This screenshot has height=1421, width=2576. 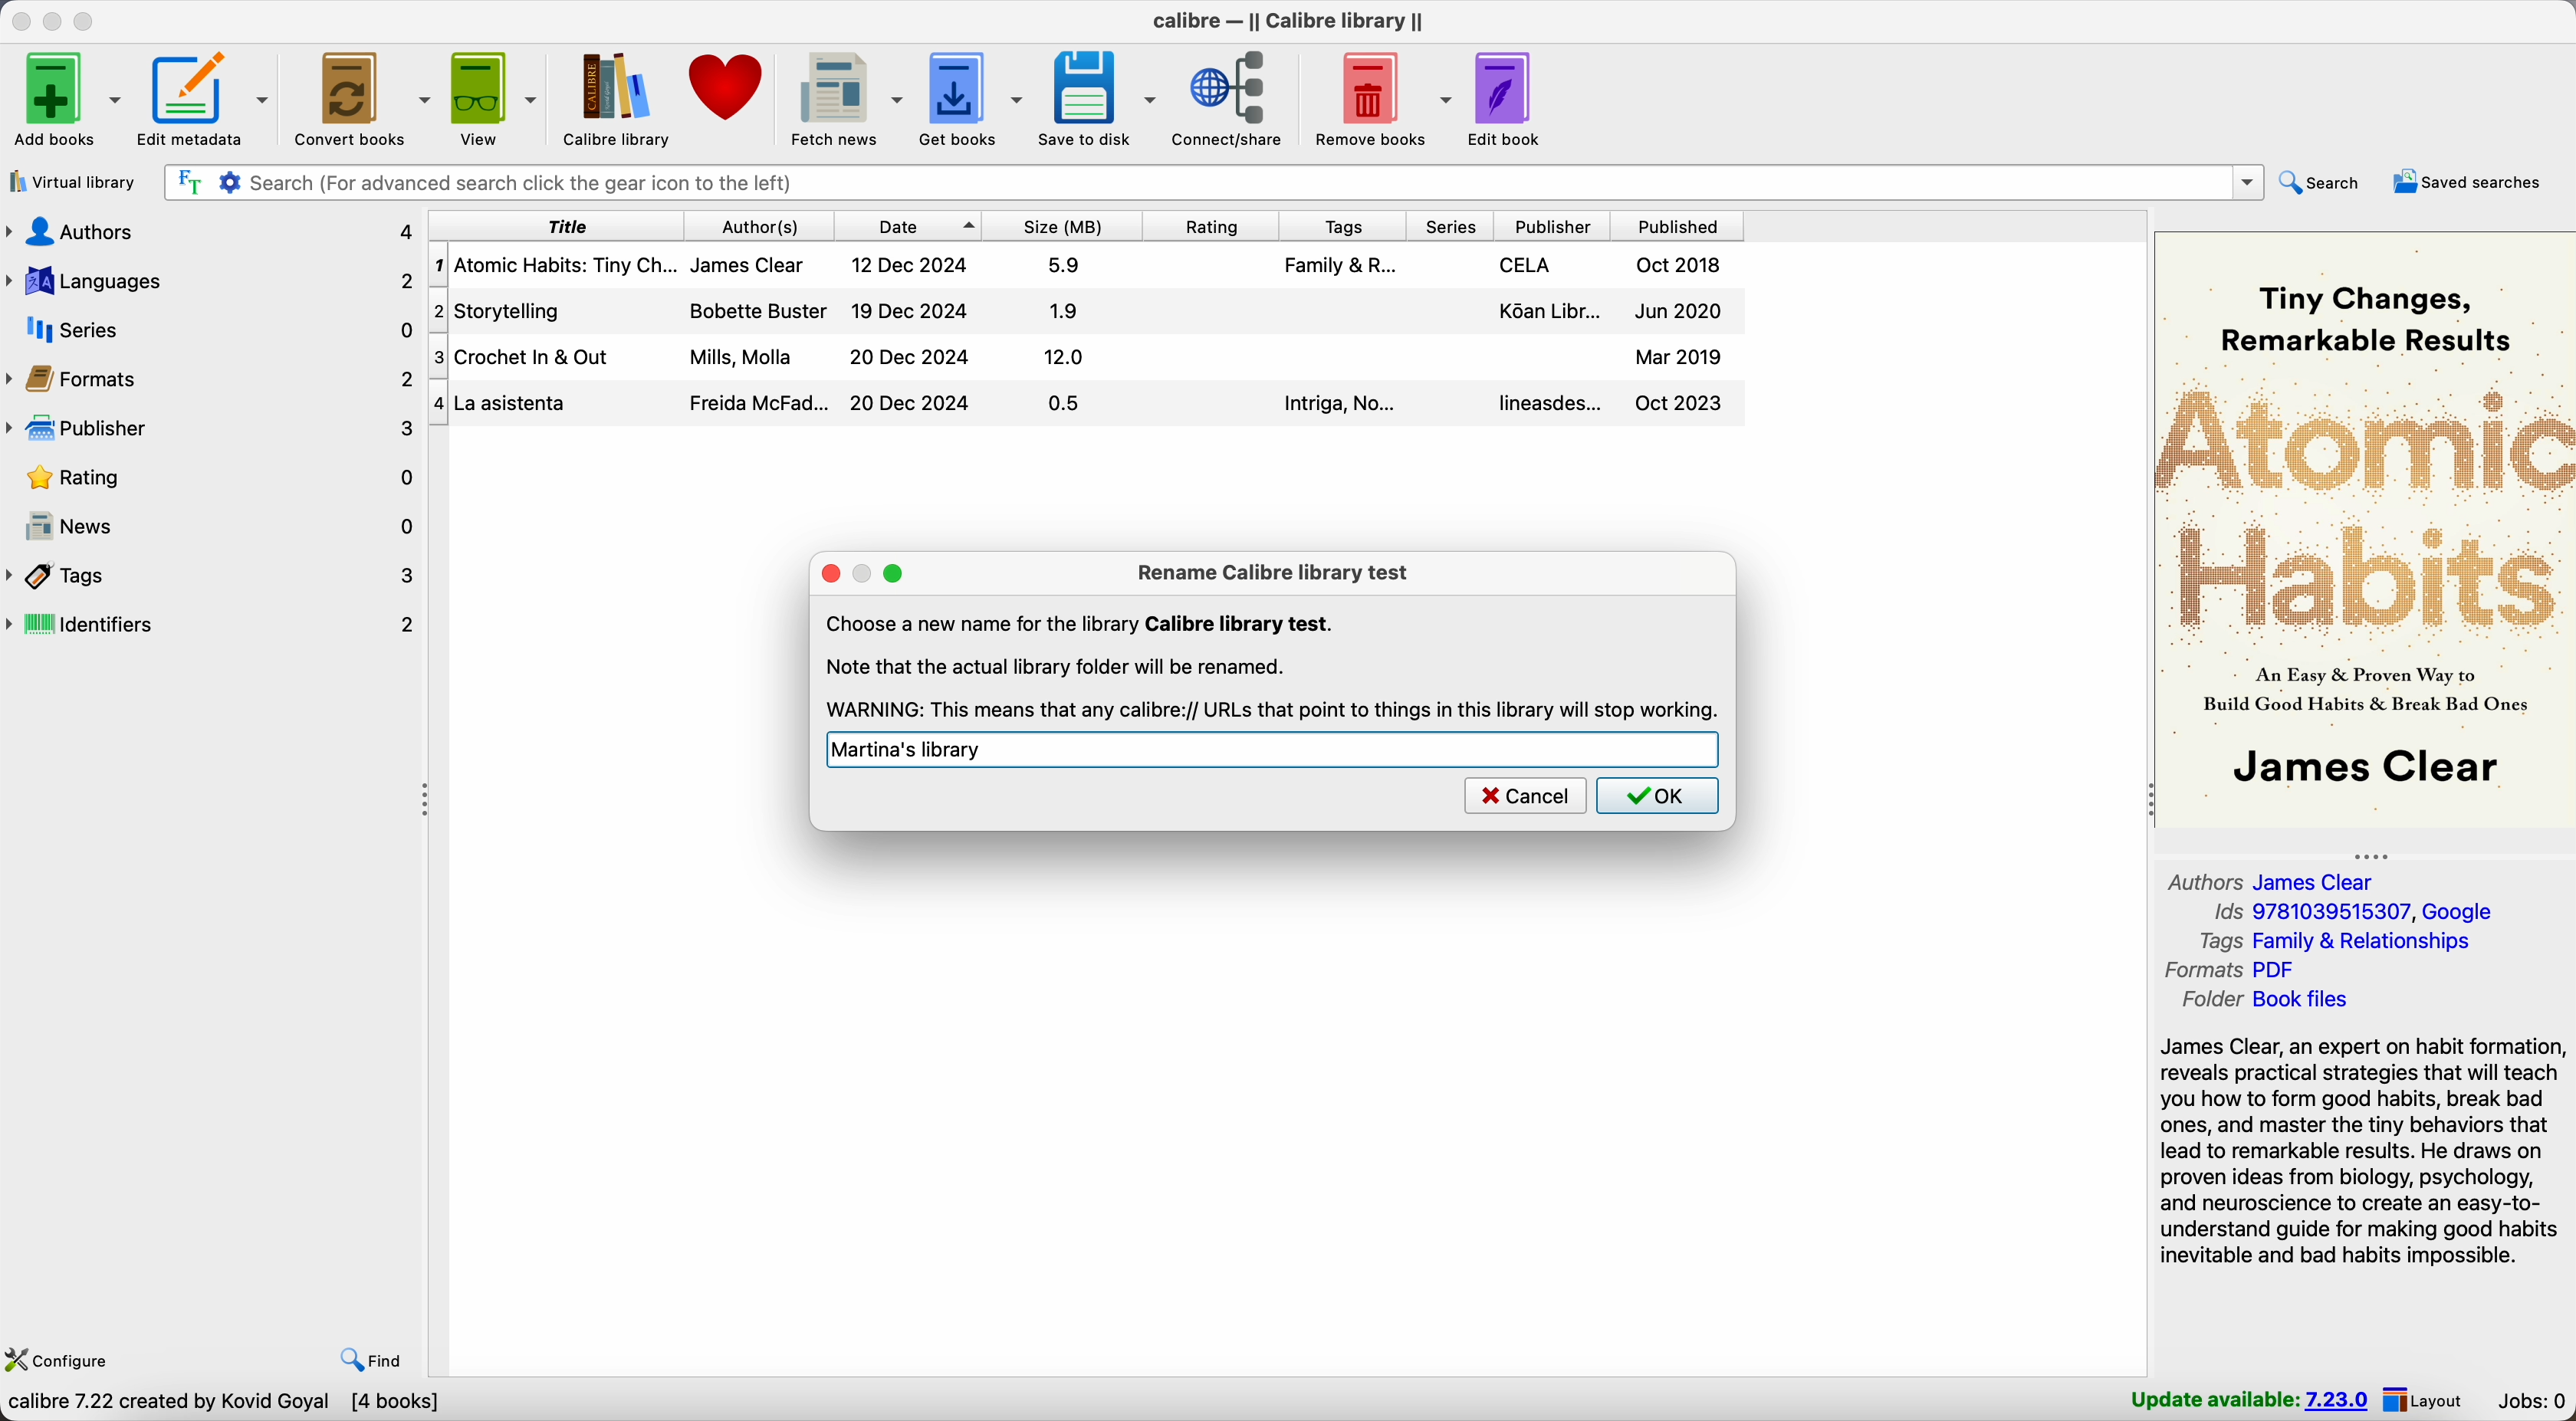 What do you see at coordinates (206, 100) in the screenshot?
I see `edit metadata` at bounding box center [206, 100].